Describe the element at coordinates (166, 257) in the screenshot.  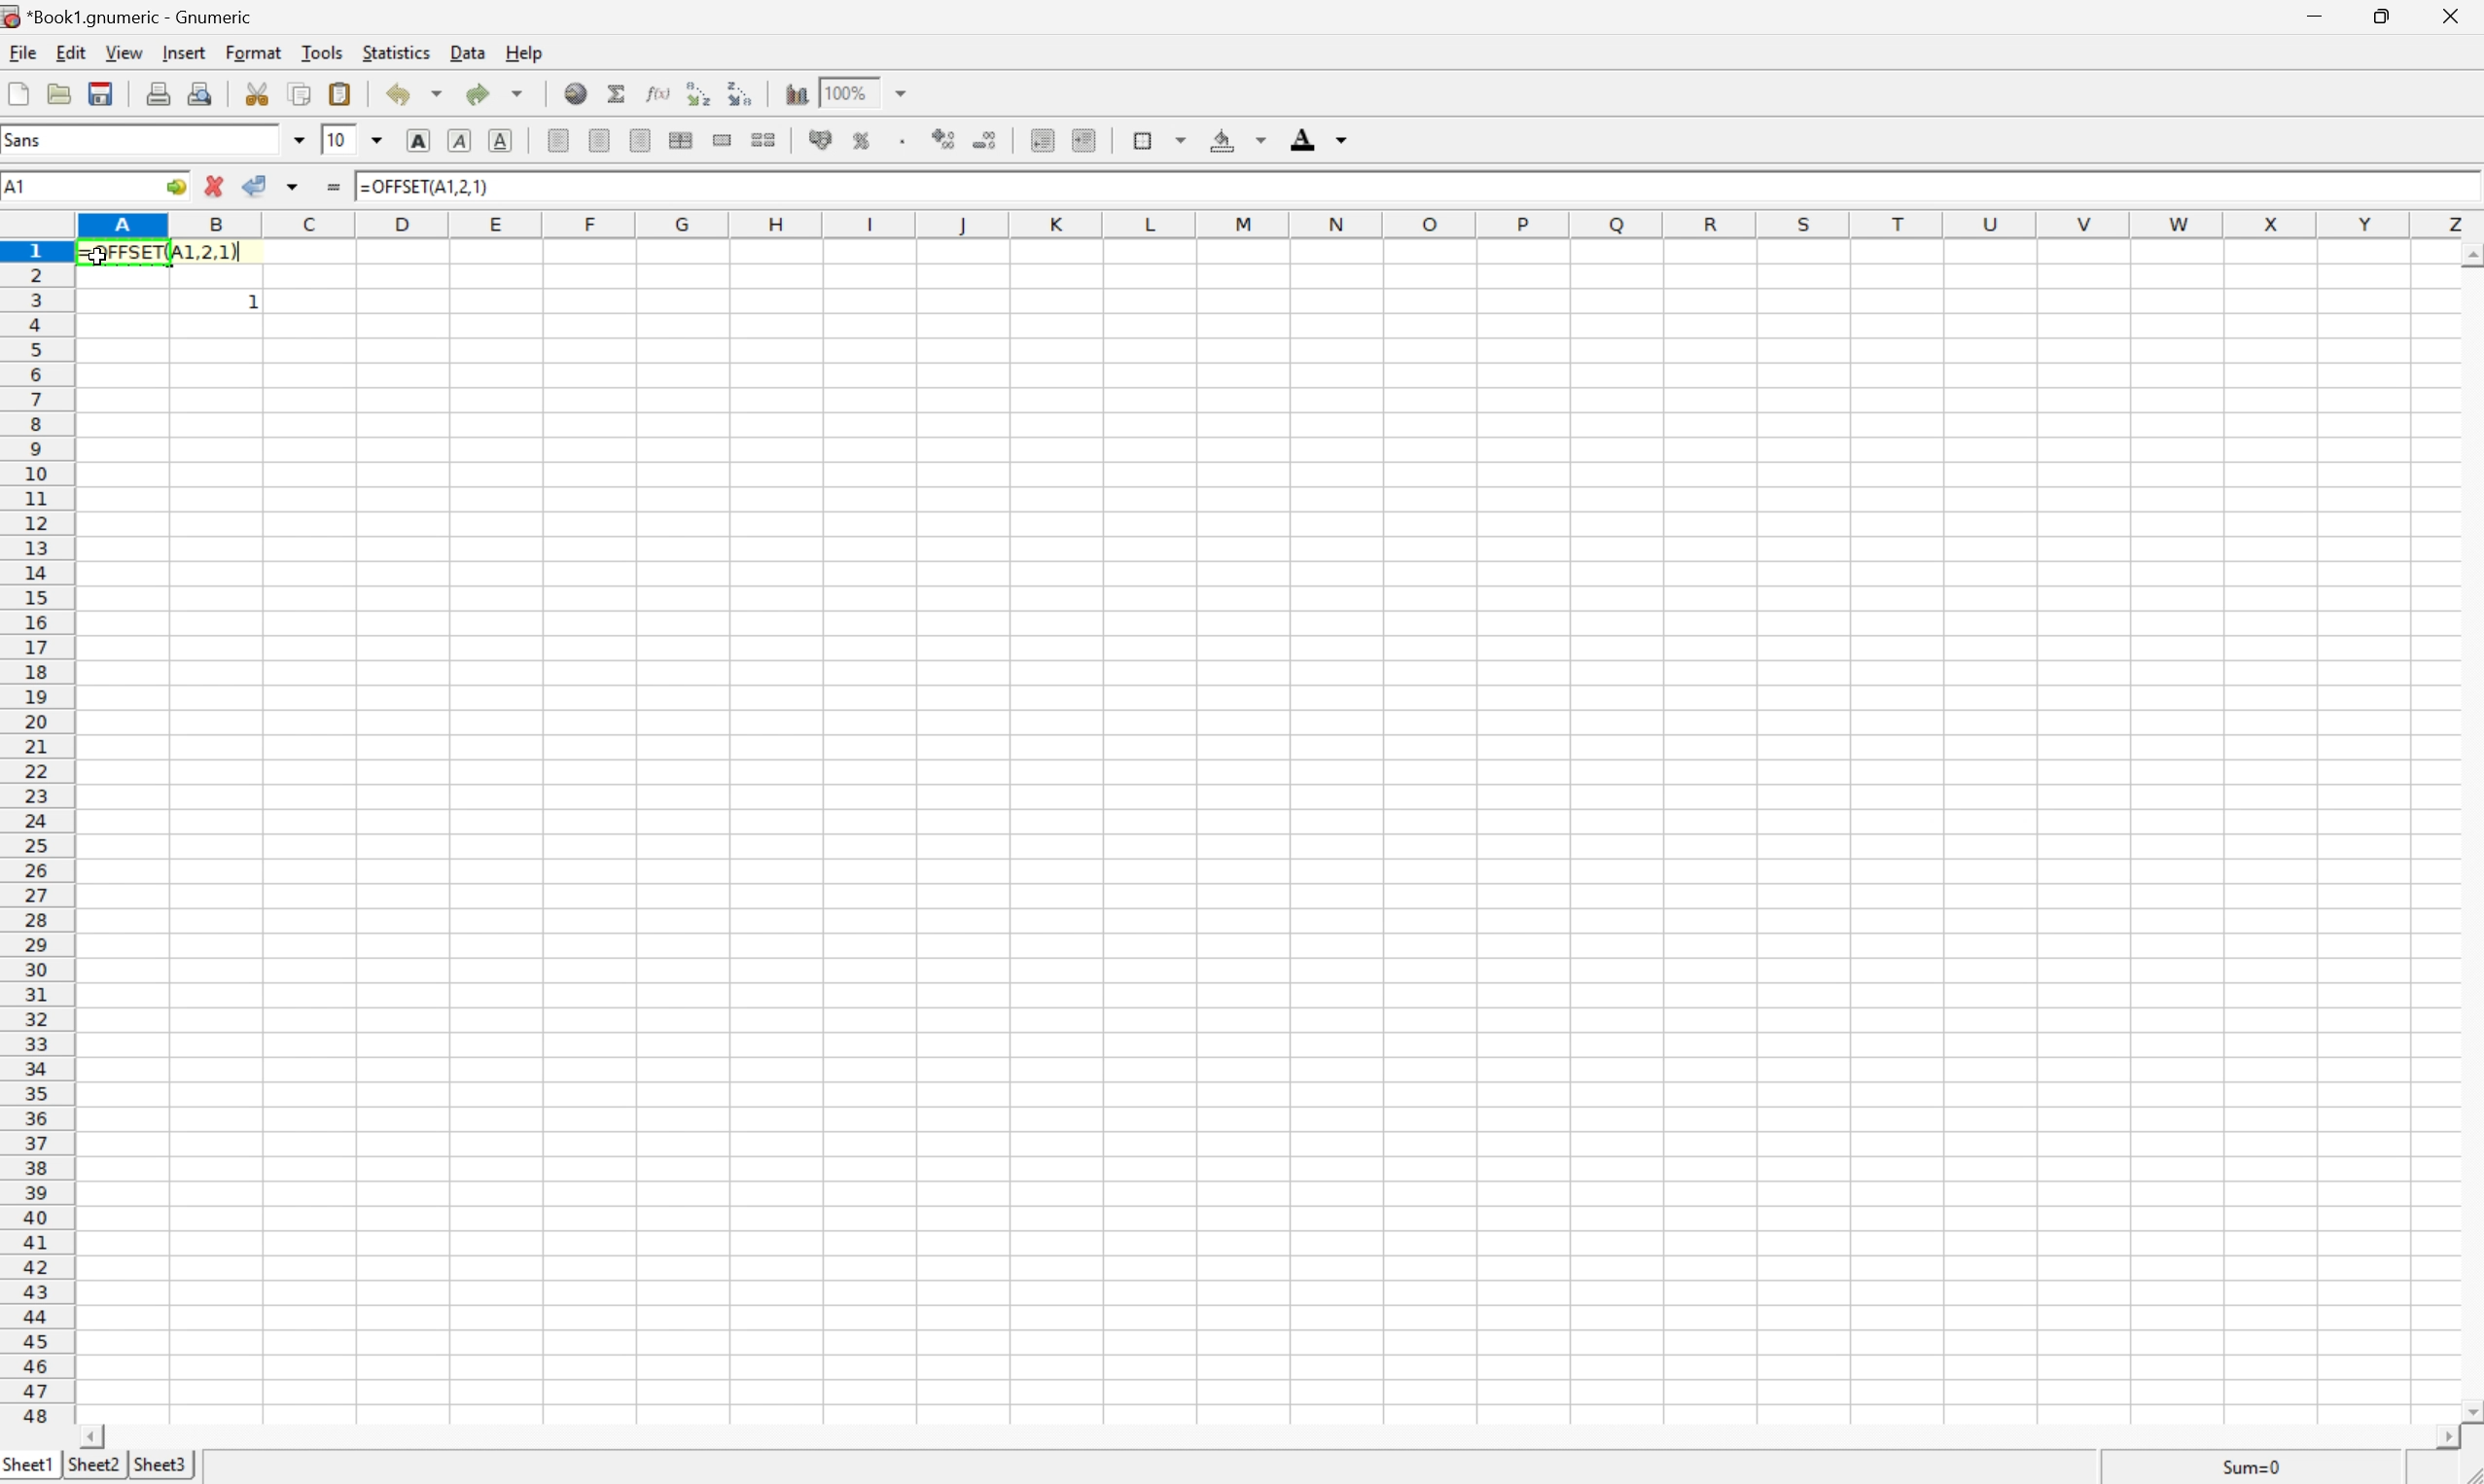
I see `=OFFSET(A1,2,1)` at that location.